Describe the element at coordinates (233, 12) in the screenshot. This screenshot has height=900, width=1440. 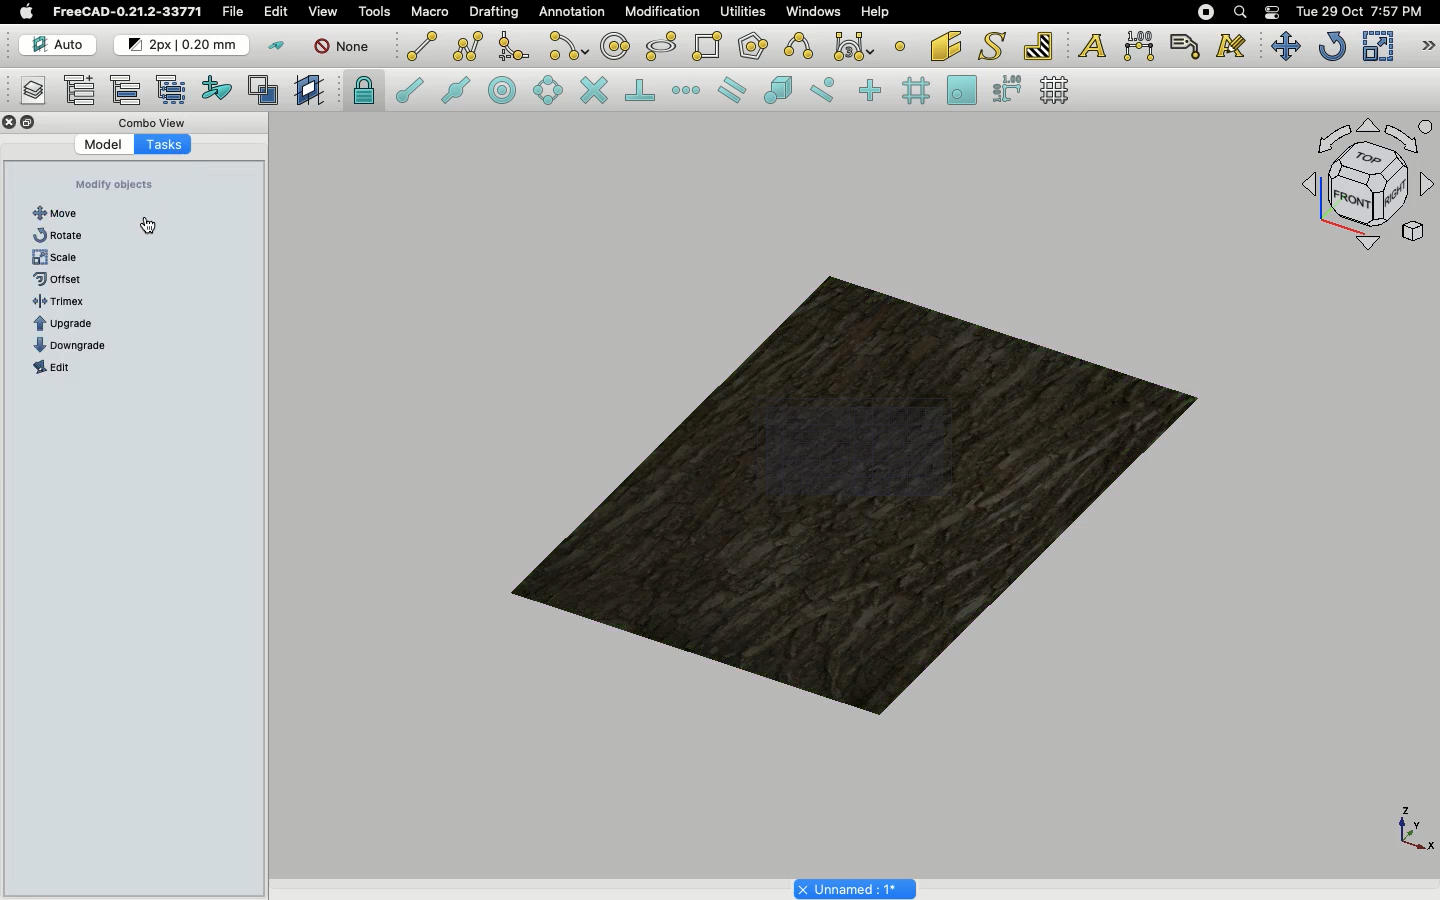
I see `File` at that location.